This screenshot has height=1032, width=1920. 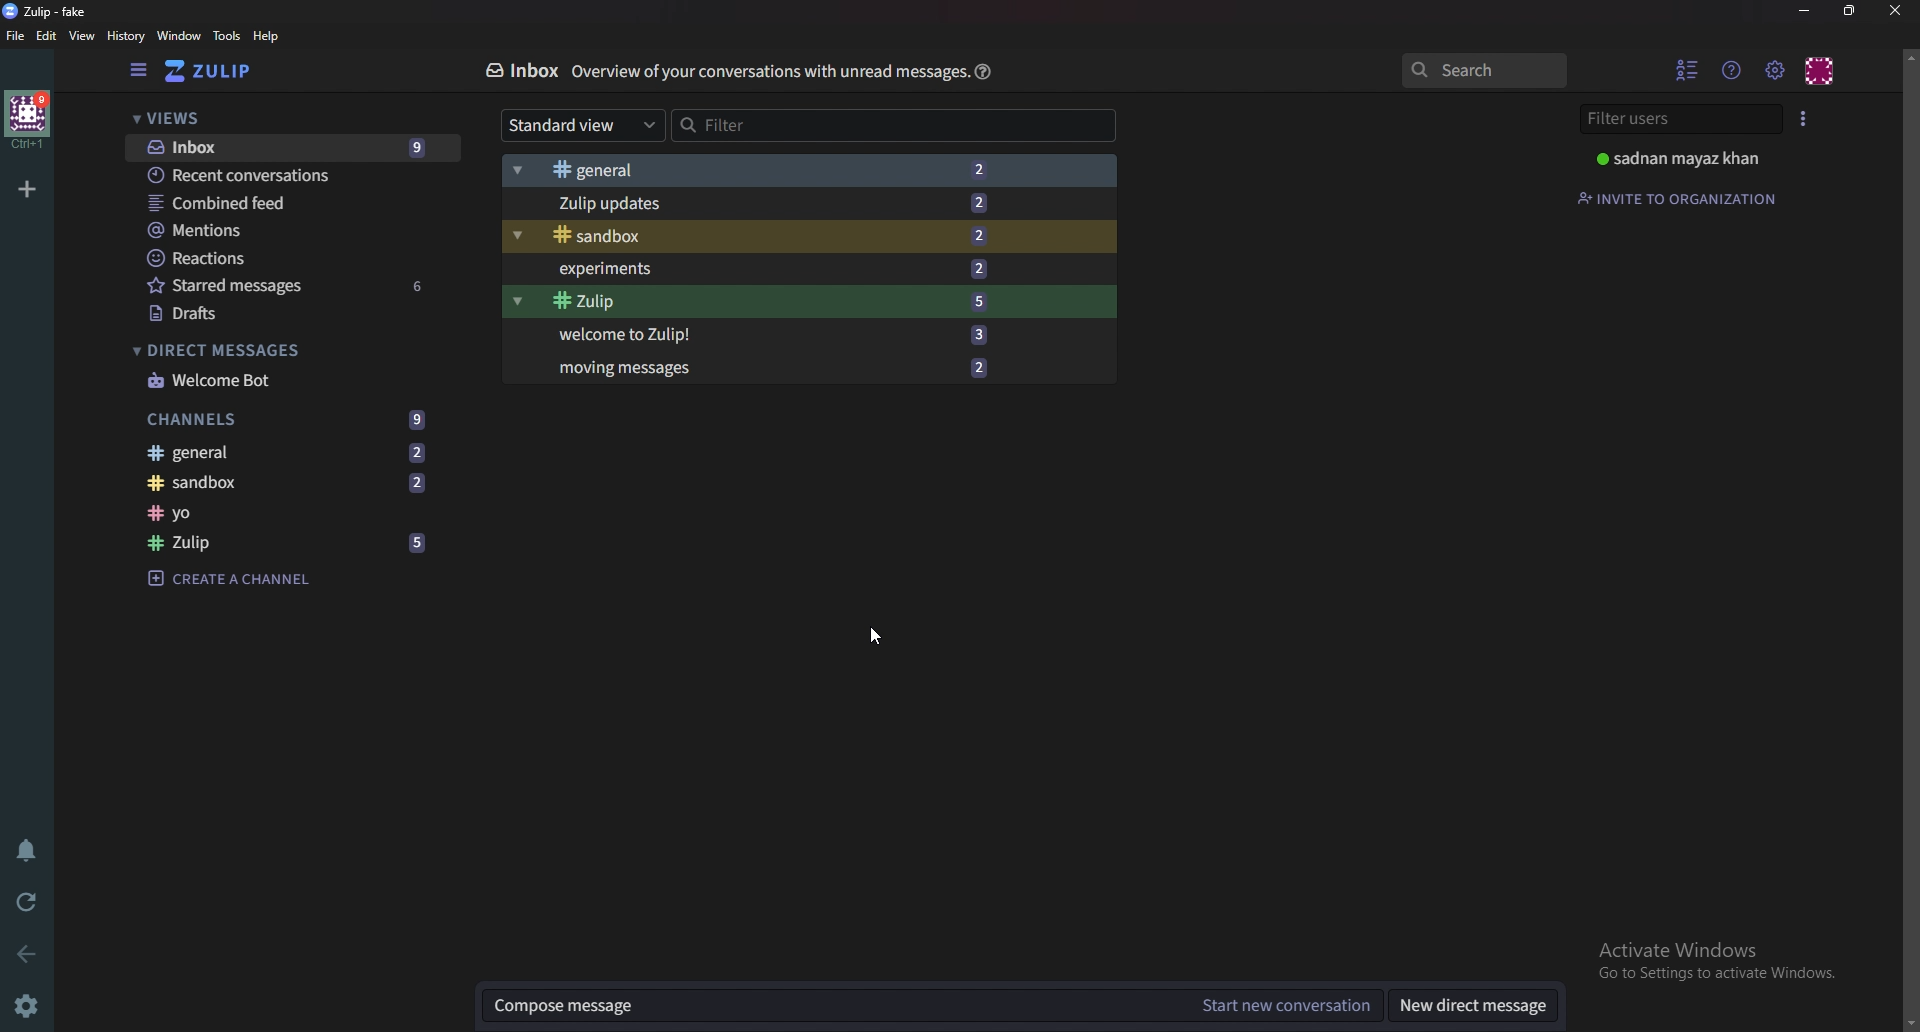 What do you see at coordinates (28, 903) in the screenshot?
I see `Reload` at bounding box center [28, 903].